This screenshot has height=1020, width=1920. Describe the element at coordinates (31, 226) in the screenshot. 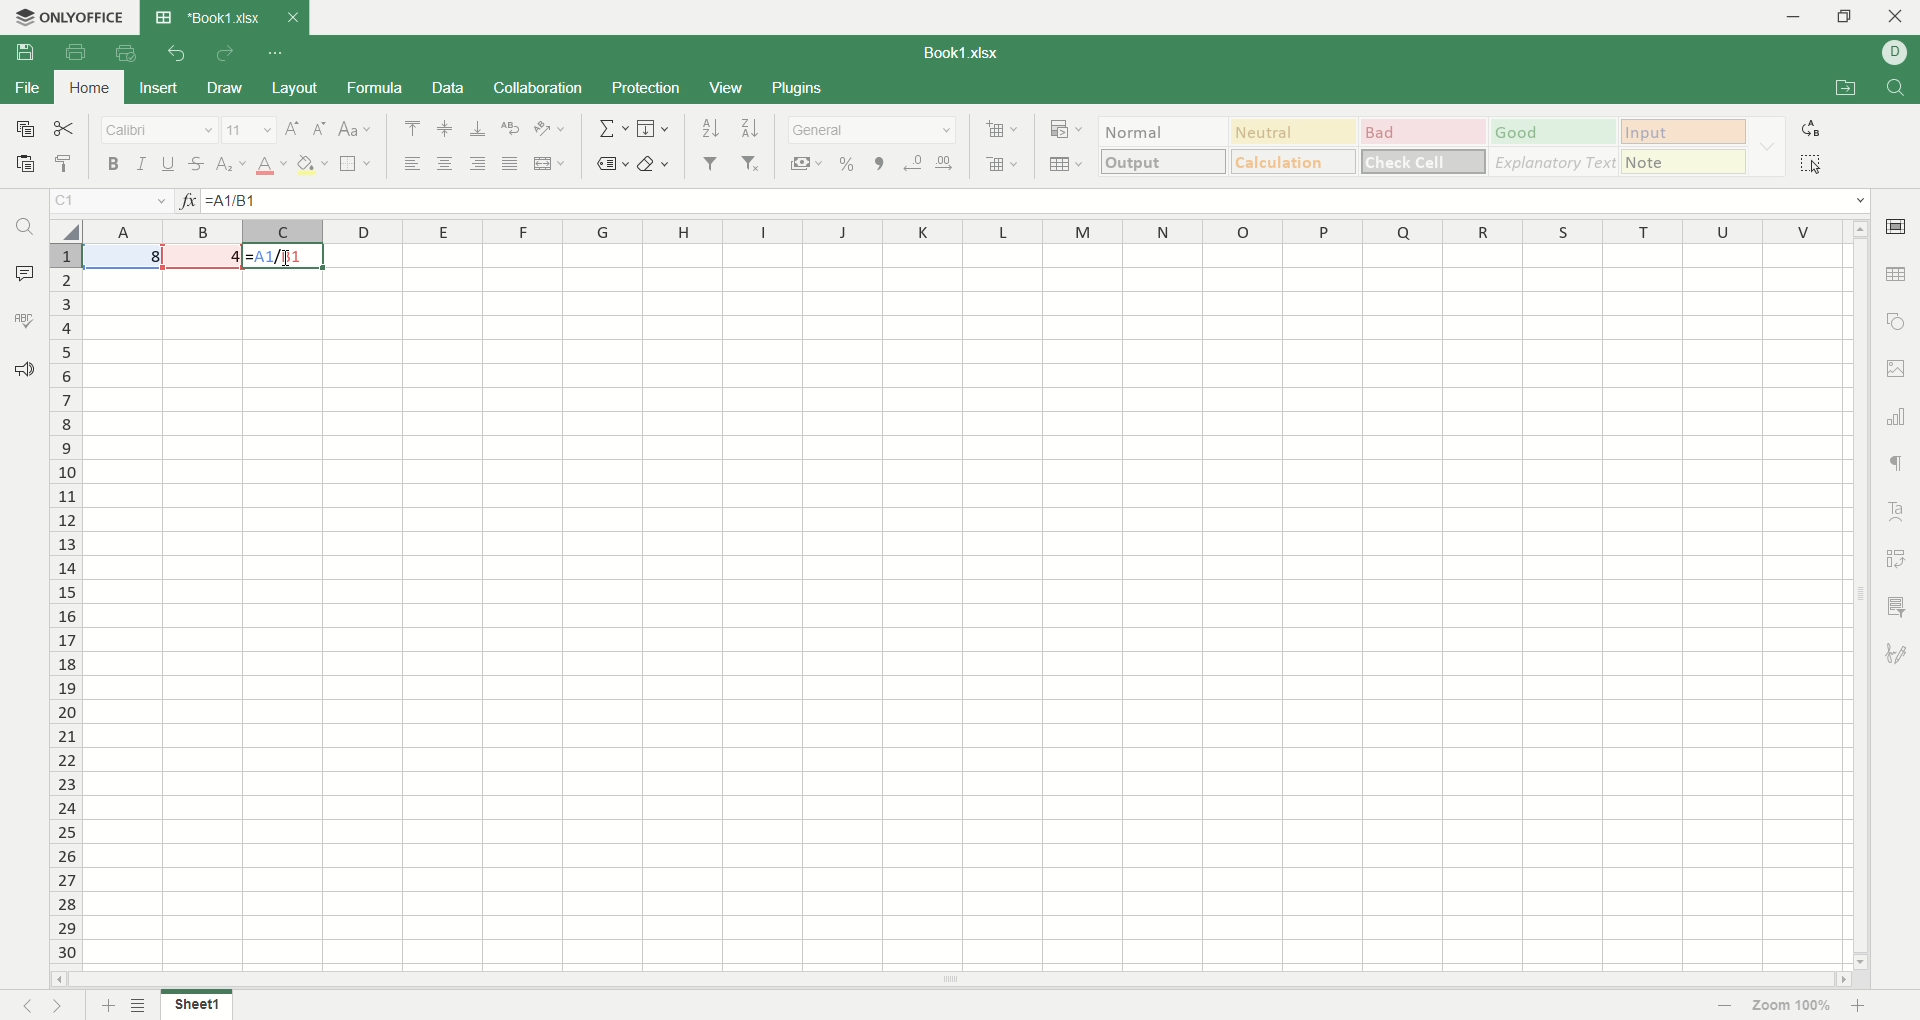

I see `find` at that location.